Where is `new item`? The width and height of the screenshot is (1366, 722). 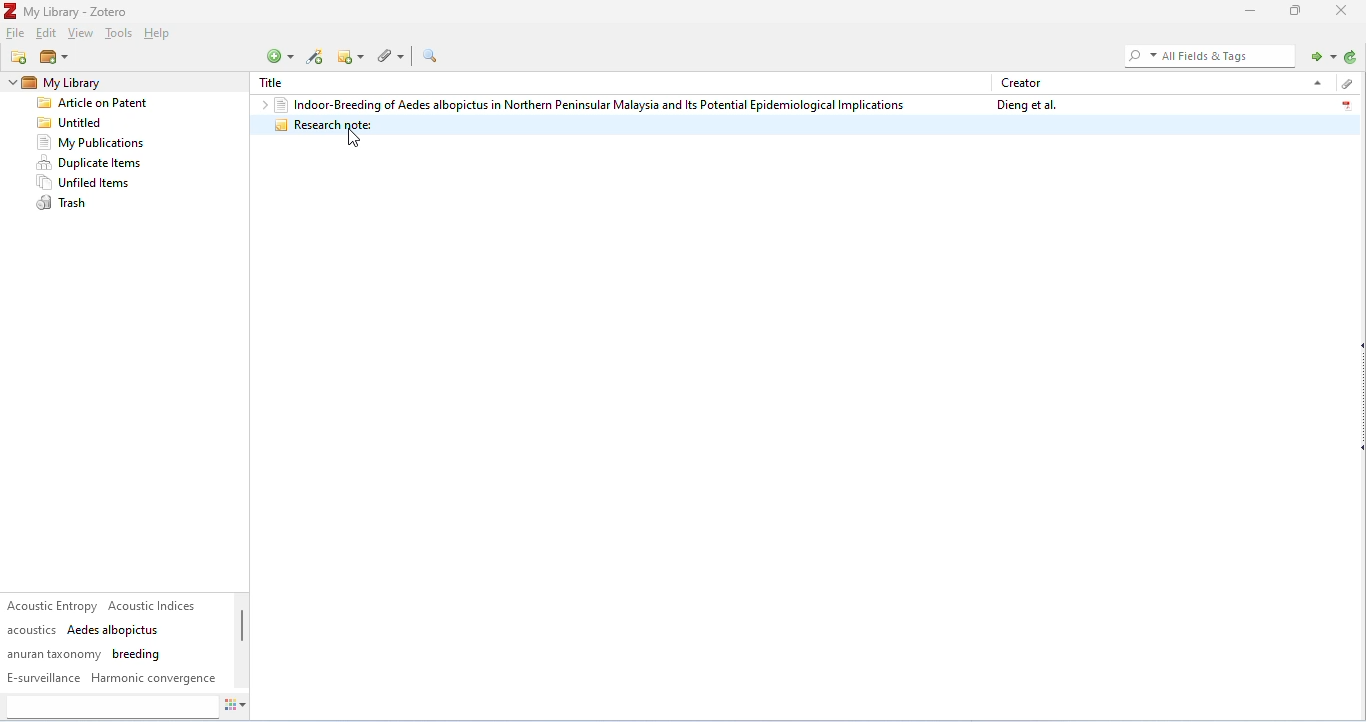
new item is located at coordinates (279, 56).